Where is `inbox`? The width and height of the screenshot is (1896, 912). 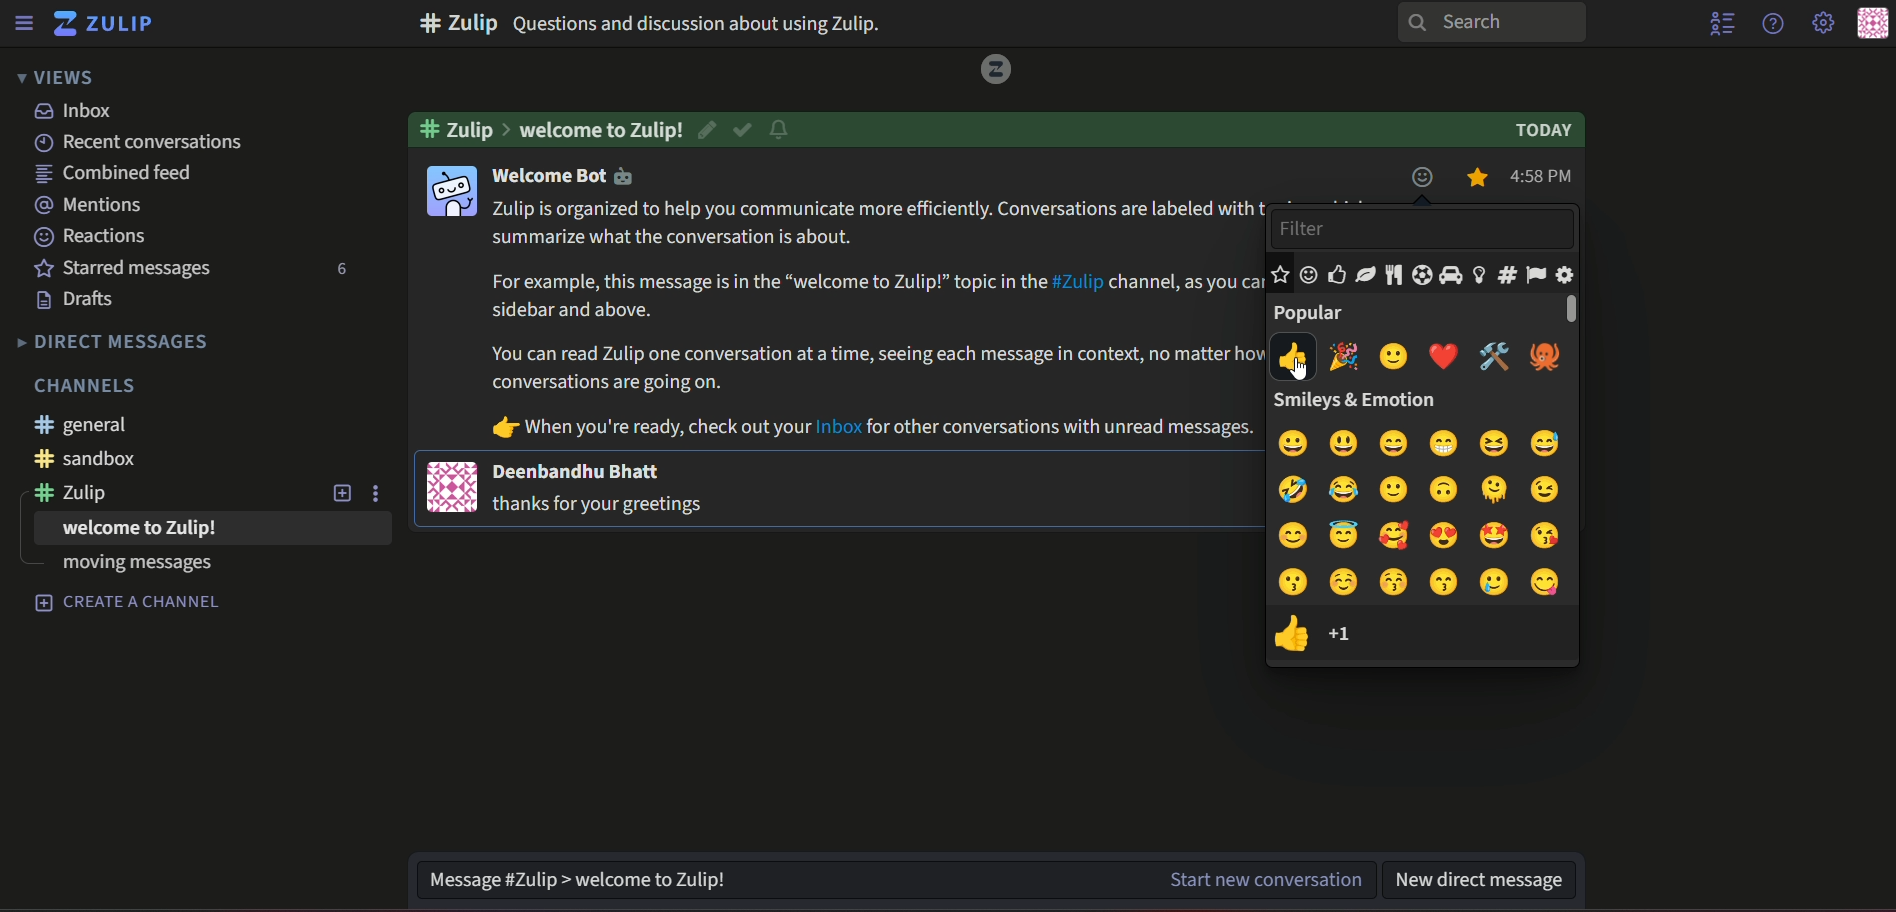 inbox is located at coordinates (81, 110).